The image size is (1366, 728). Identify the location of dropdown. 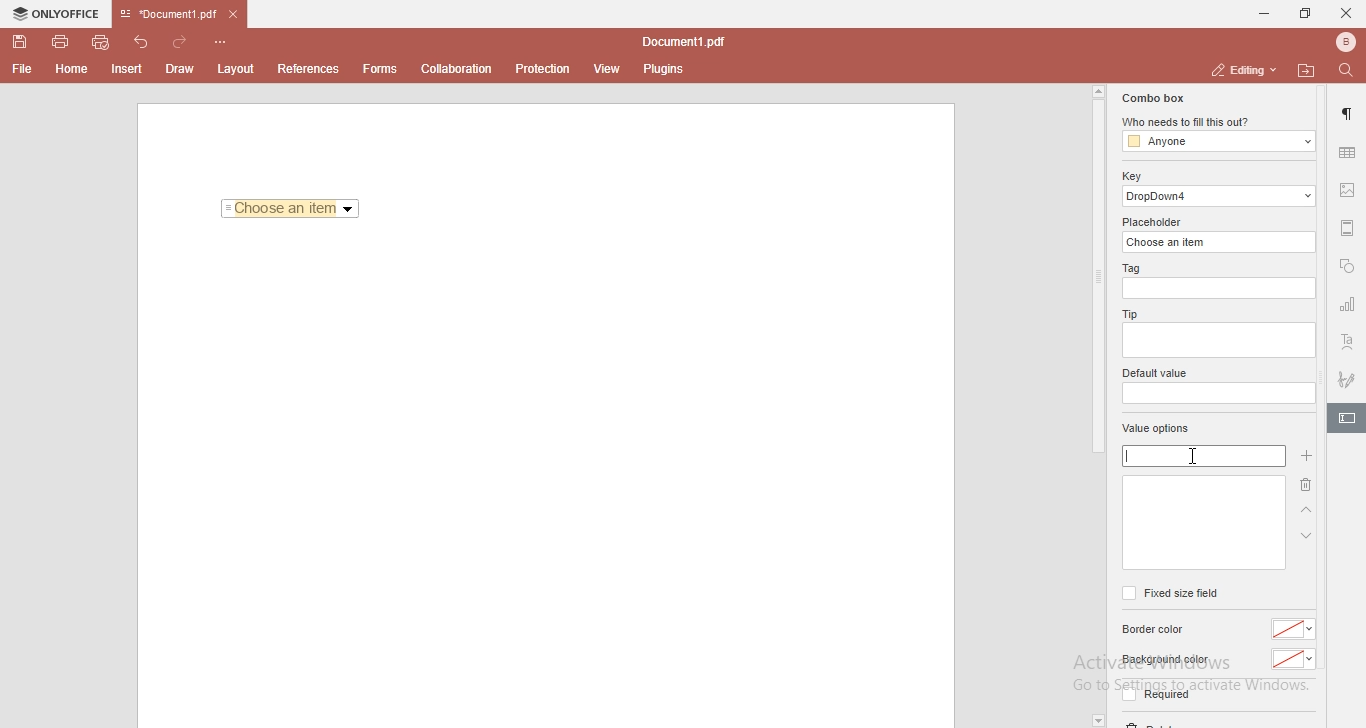
(1097, 720).